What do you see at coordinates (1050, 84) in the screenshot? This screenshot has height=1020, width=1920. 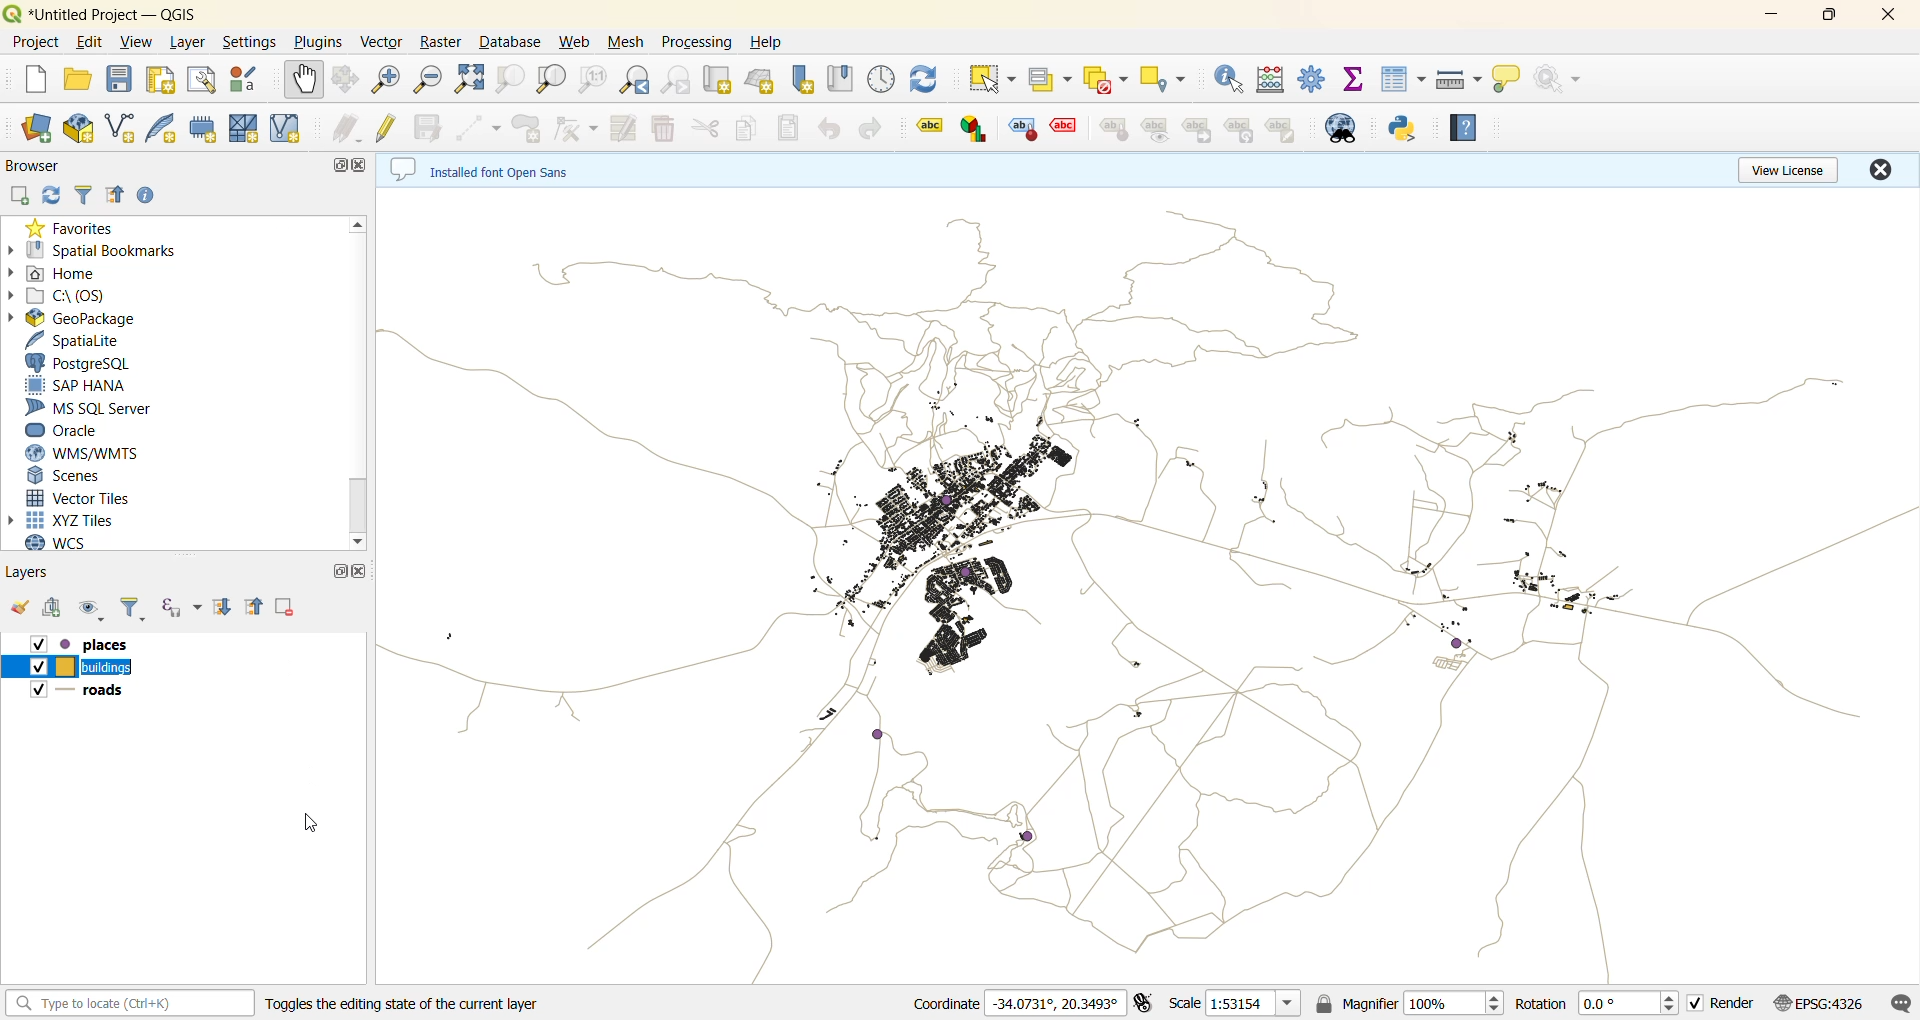 I see `select value` at bounding box center [1050, 84].